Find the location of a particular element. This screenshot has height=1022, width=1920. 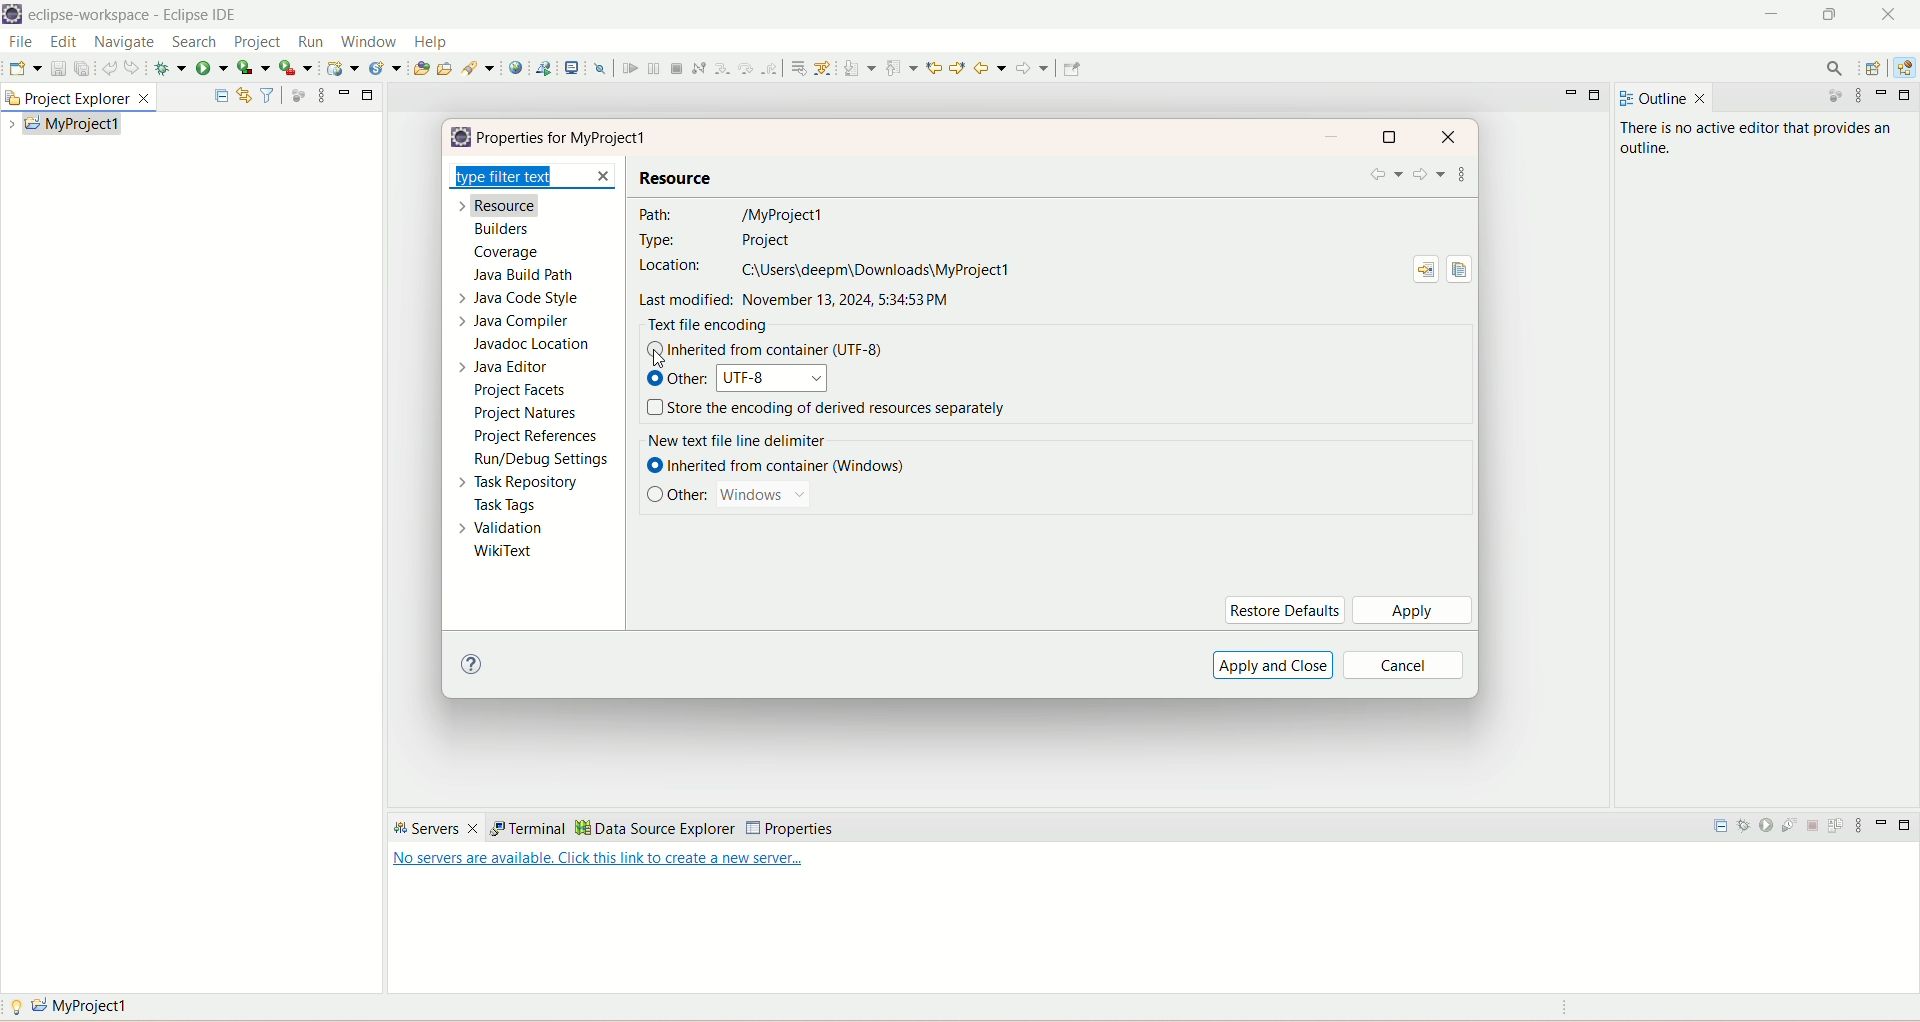

start the server in debug mode is located at coordinates (1745, 828).